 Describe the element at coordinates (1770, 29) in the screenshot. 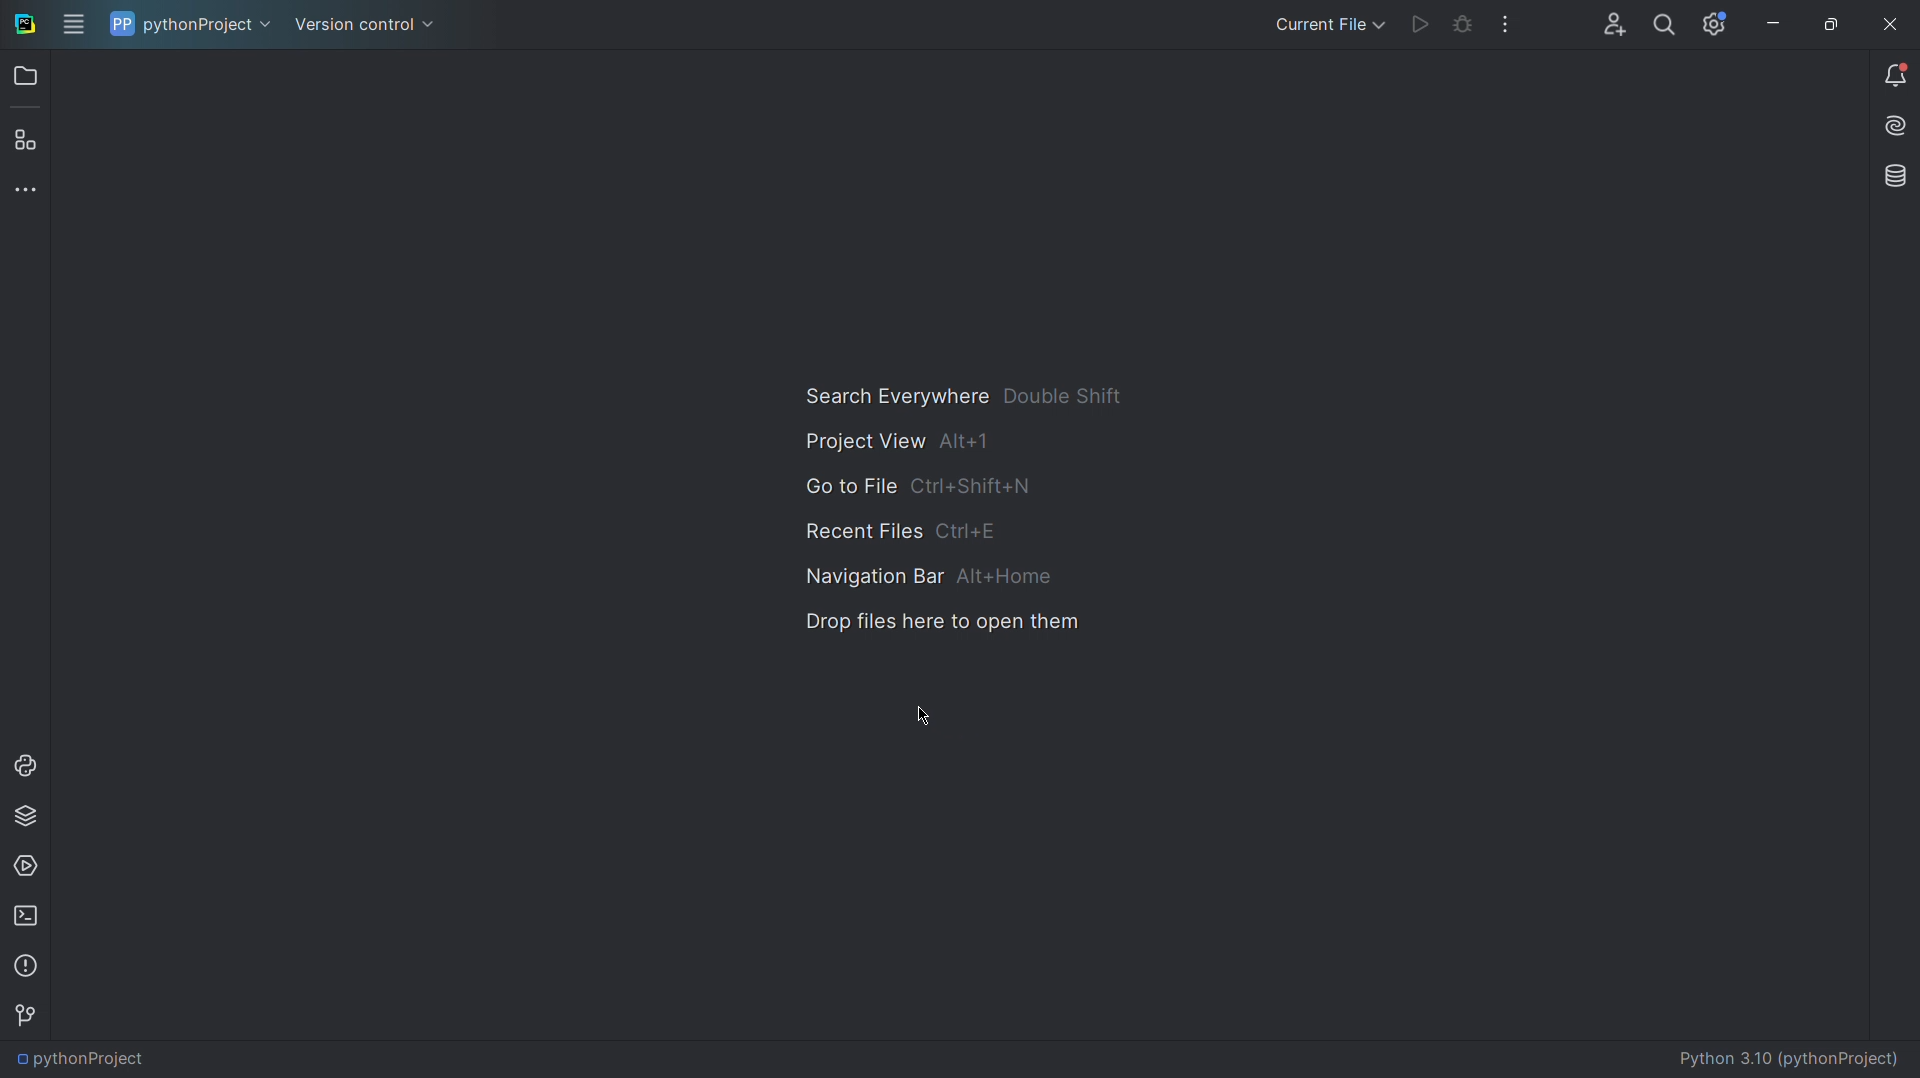

I see `minimize` at that location.